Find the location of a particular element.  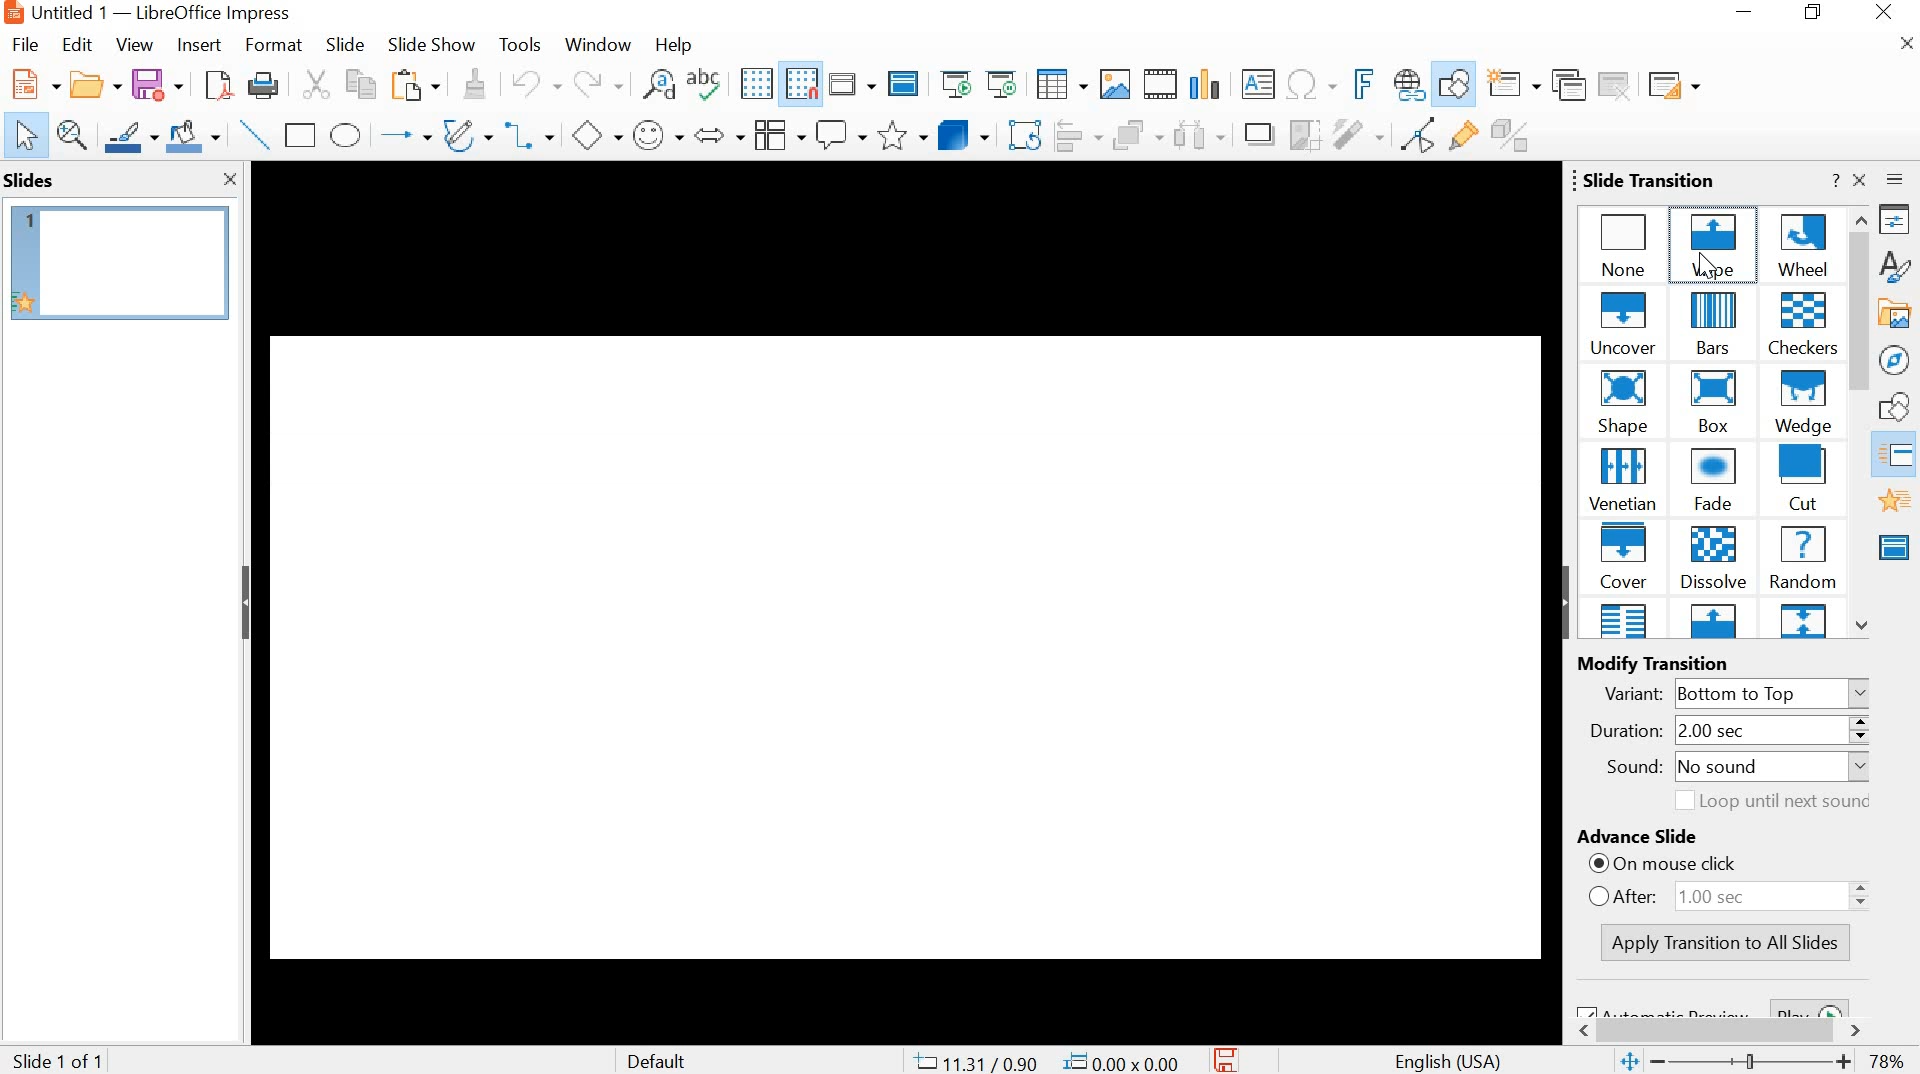

EDIT is located at coordinates (78, 44).